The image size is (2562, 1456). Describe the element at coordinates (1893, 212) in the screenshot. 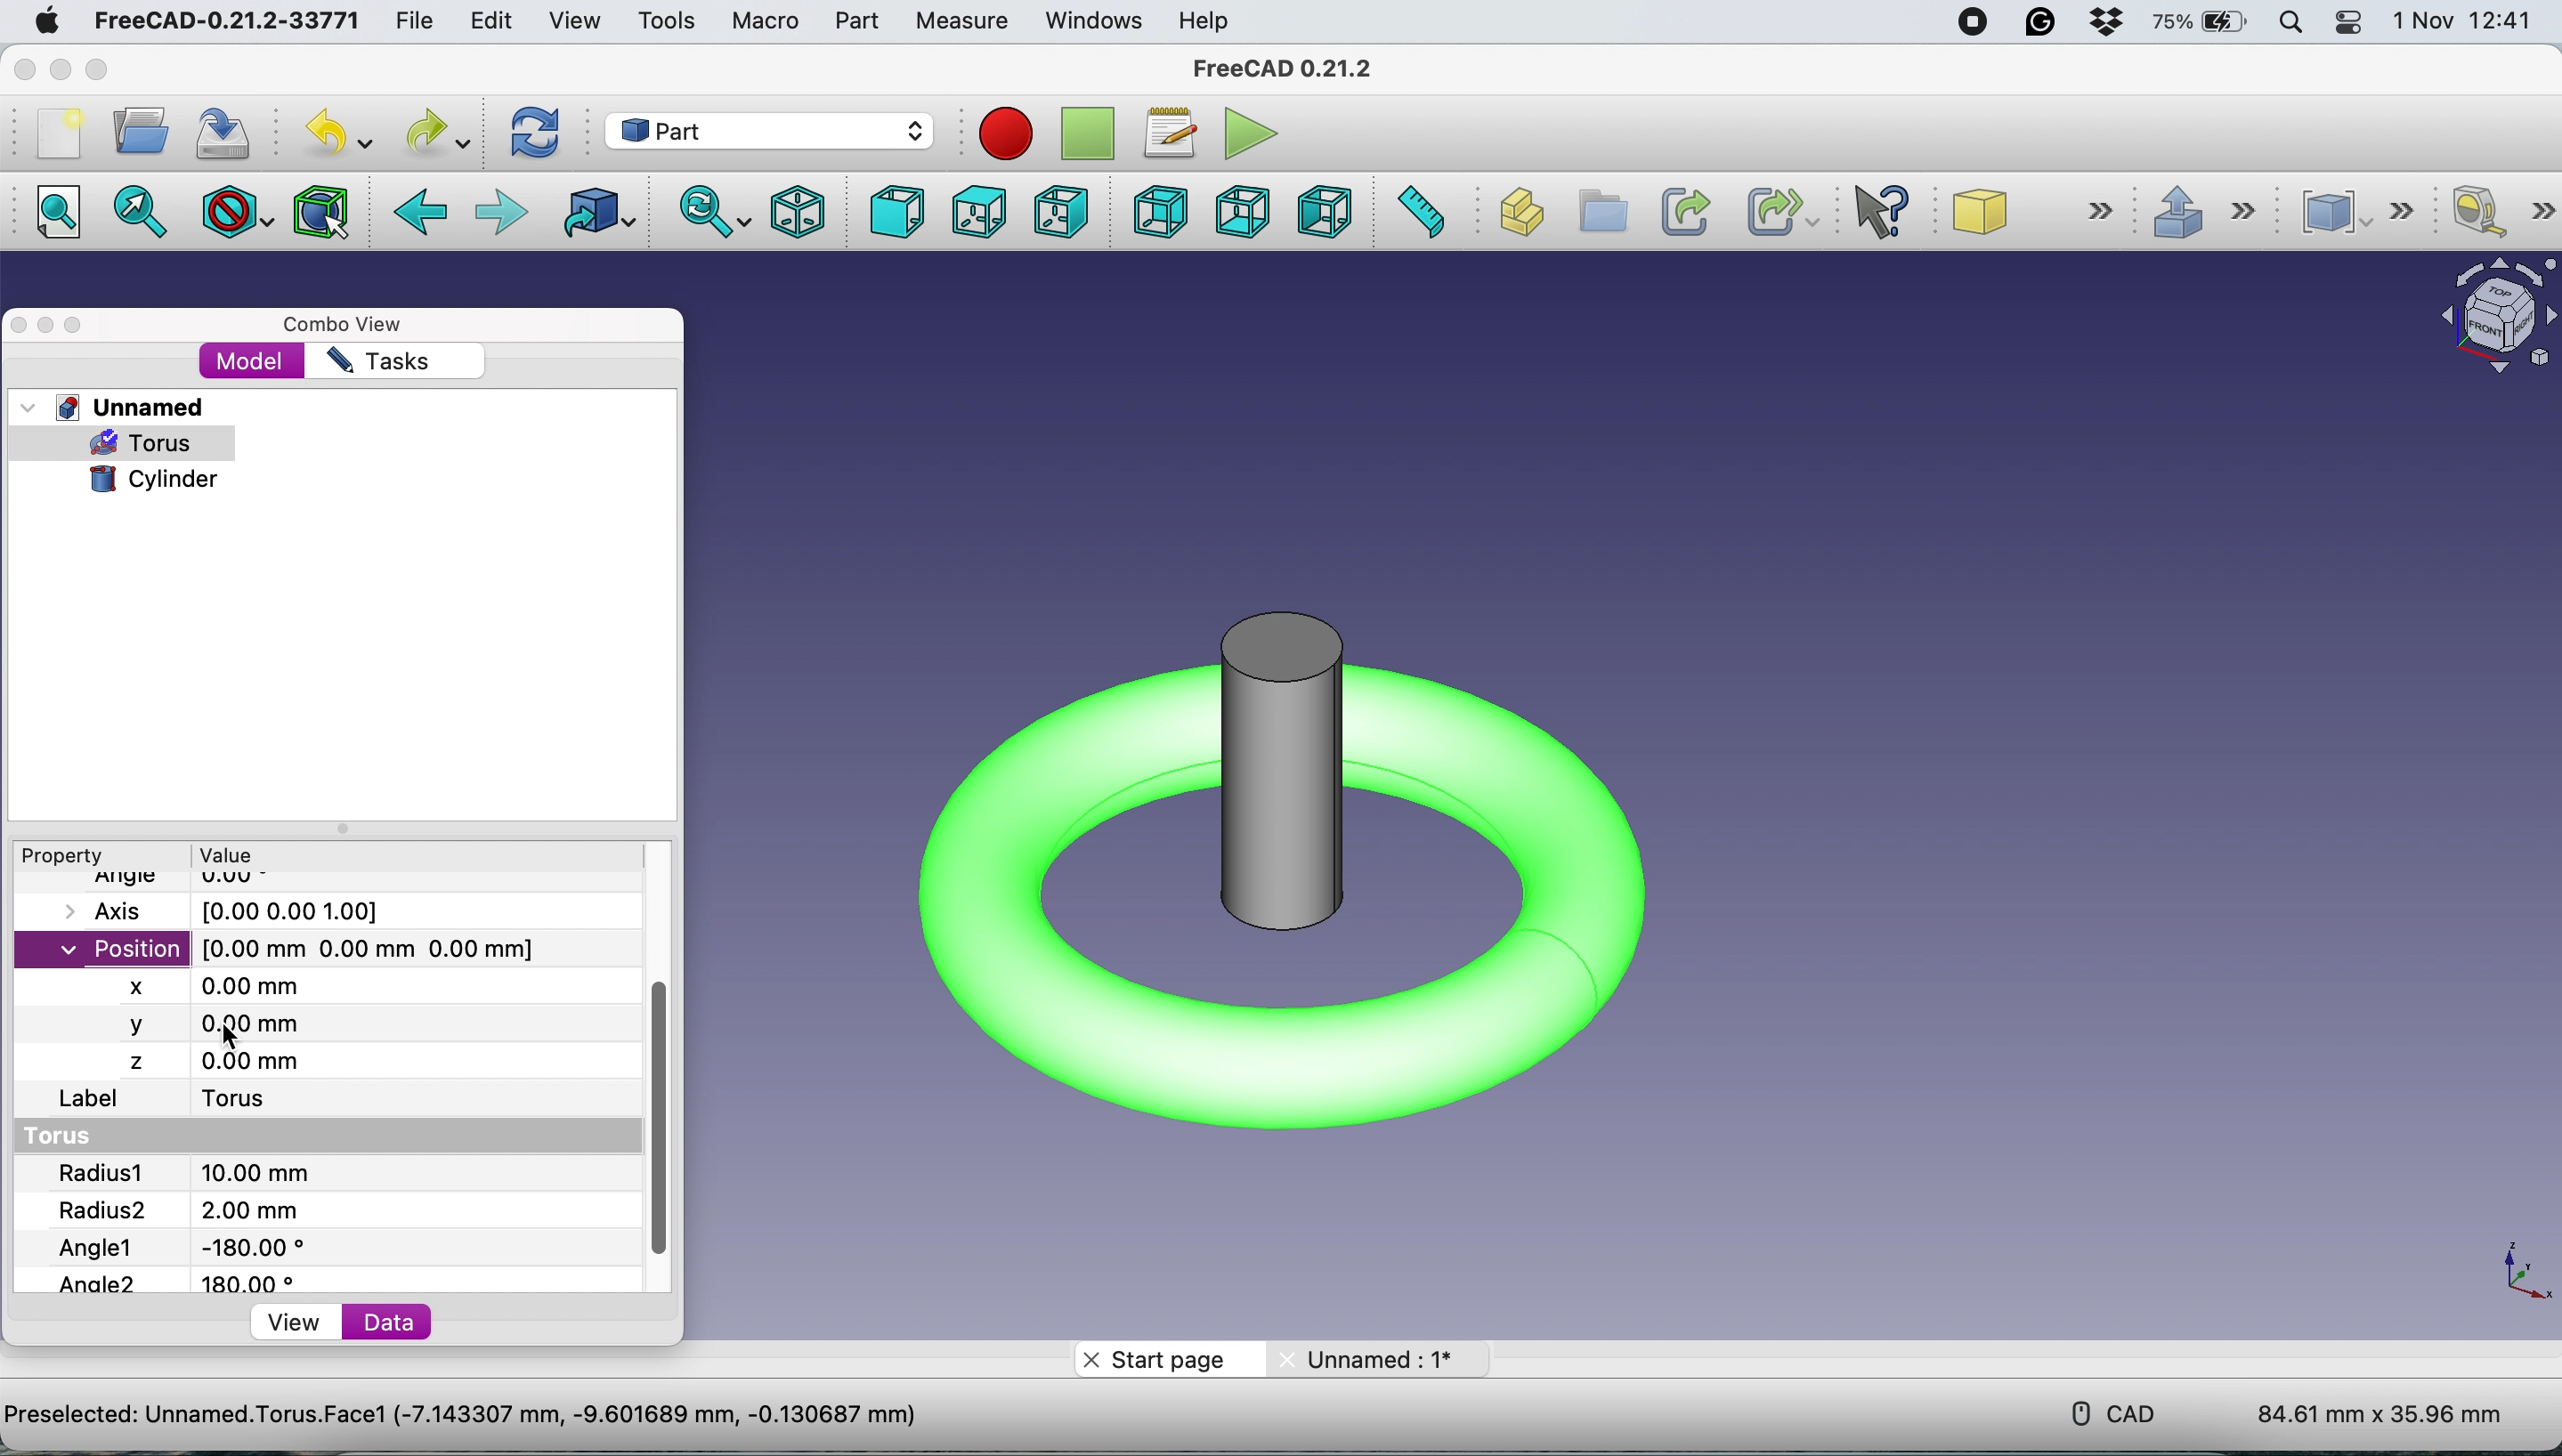

I see `what's this` at that location.